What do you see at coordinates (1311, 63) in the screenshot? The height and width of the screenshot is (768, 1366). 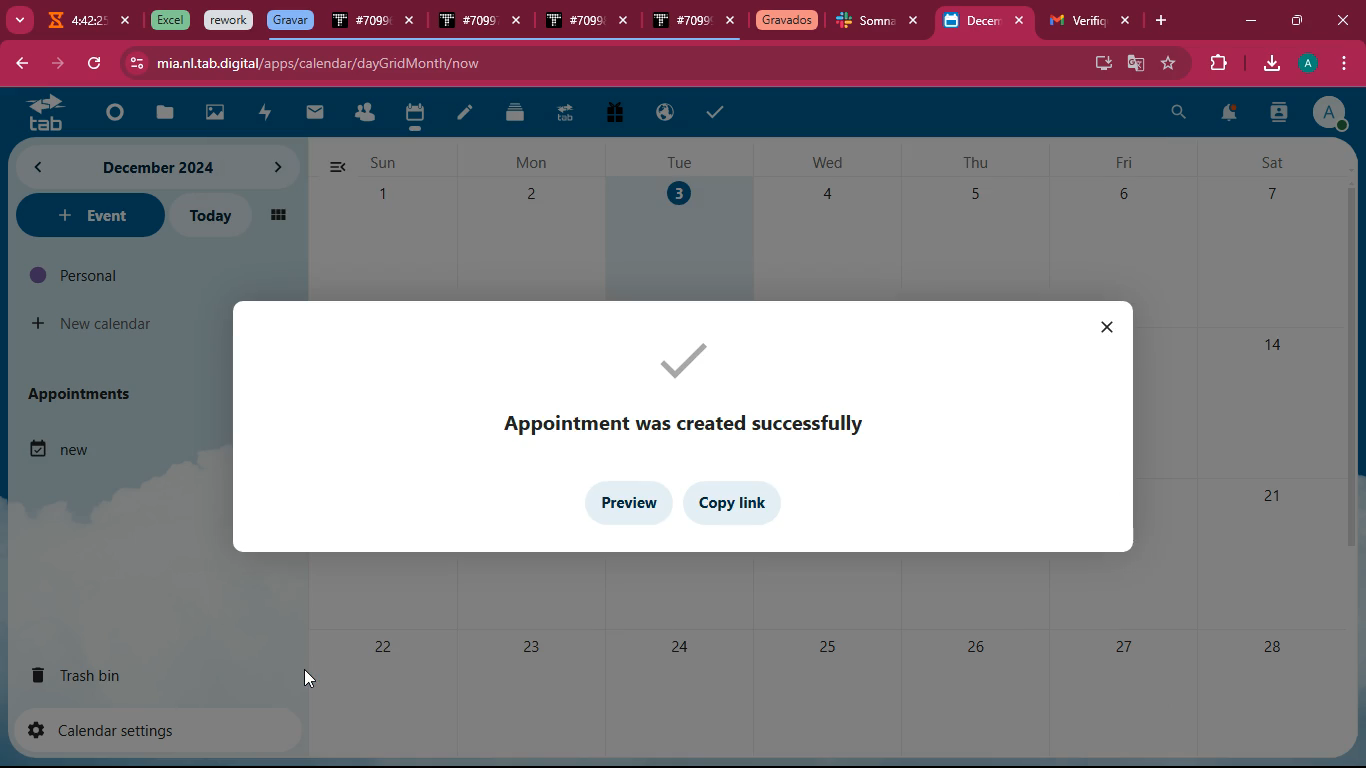 I see `profile` at bounding box center [1311, 63].